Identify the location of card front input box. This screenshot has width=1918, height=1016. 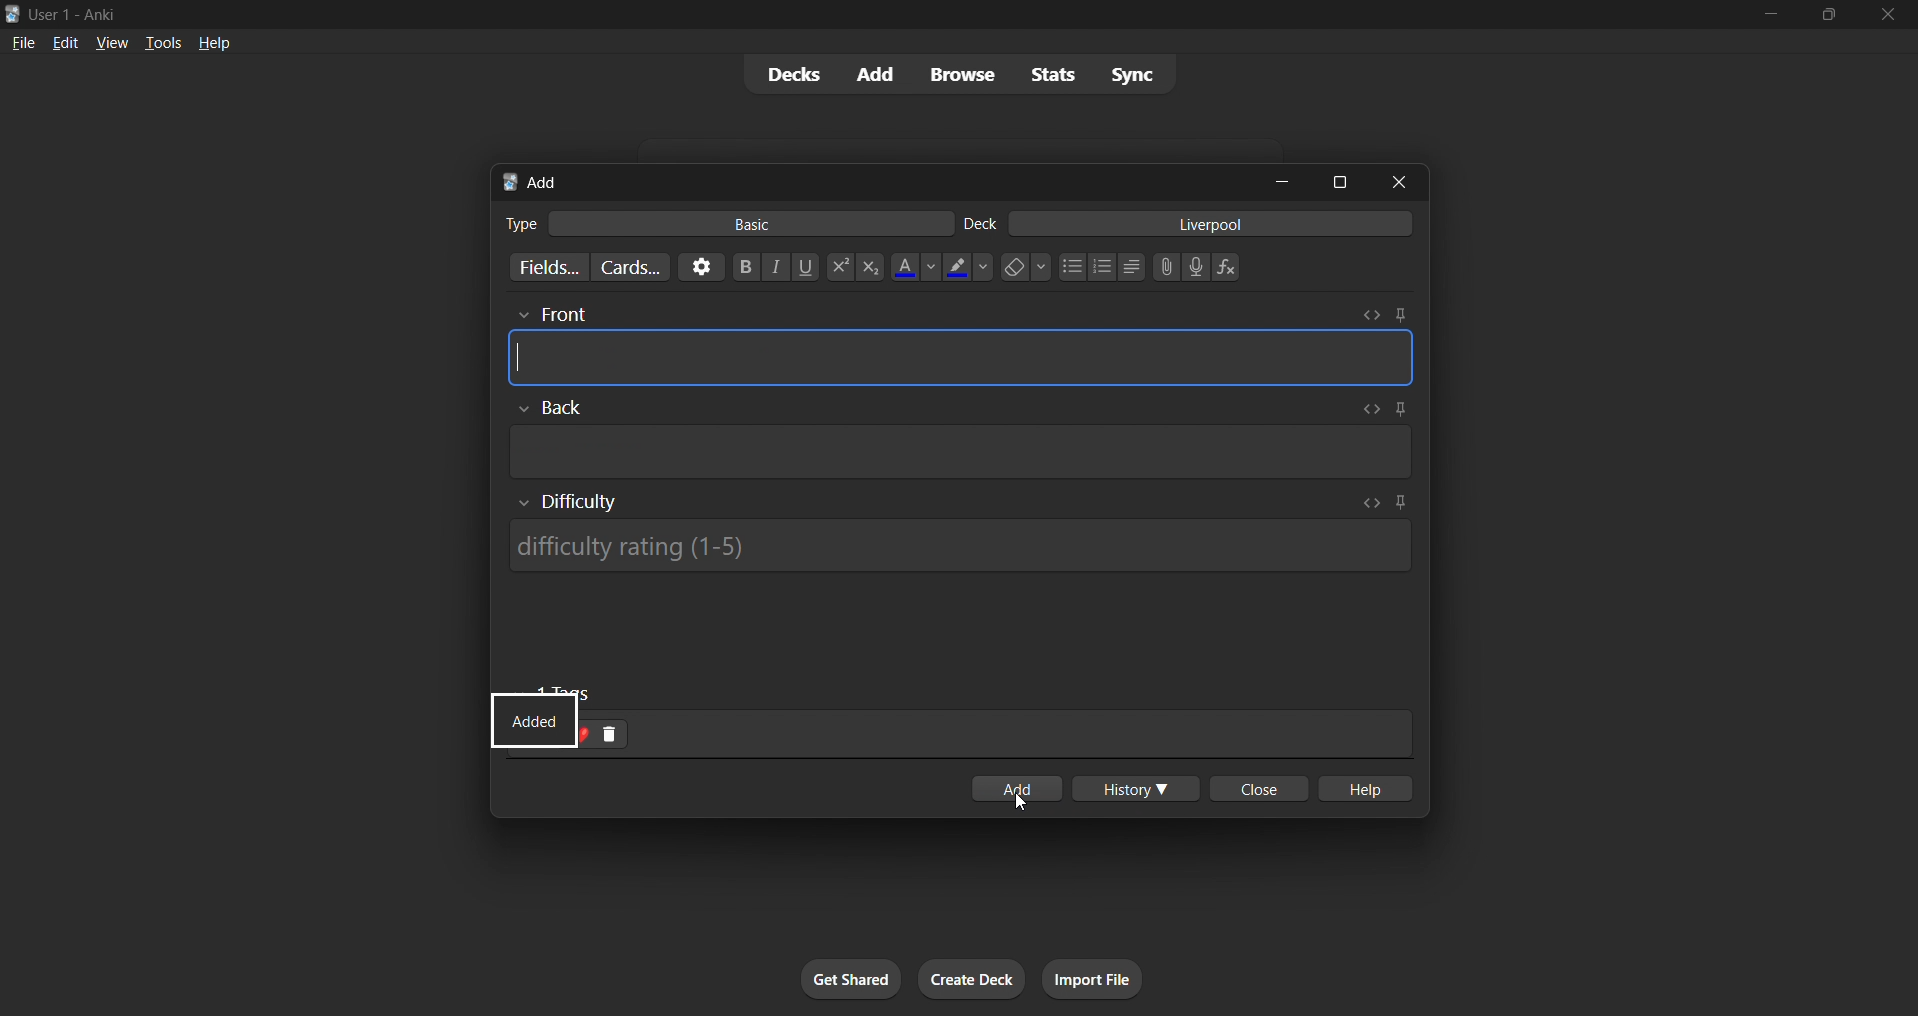
(960, 351).